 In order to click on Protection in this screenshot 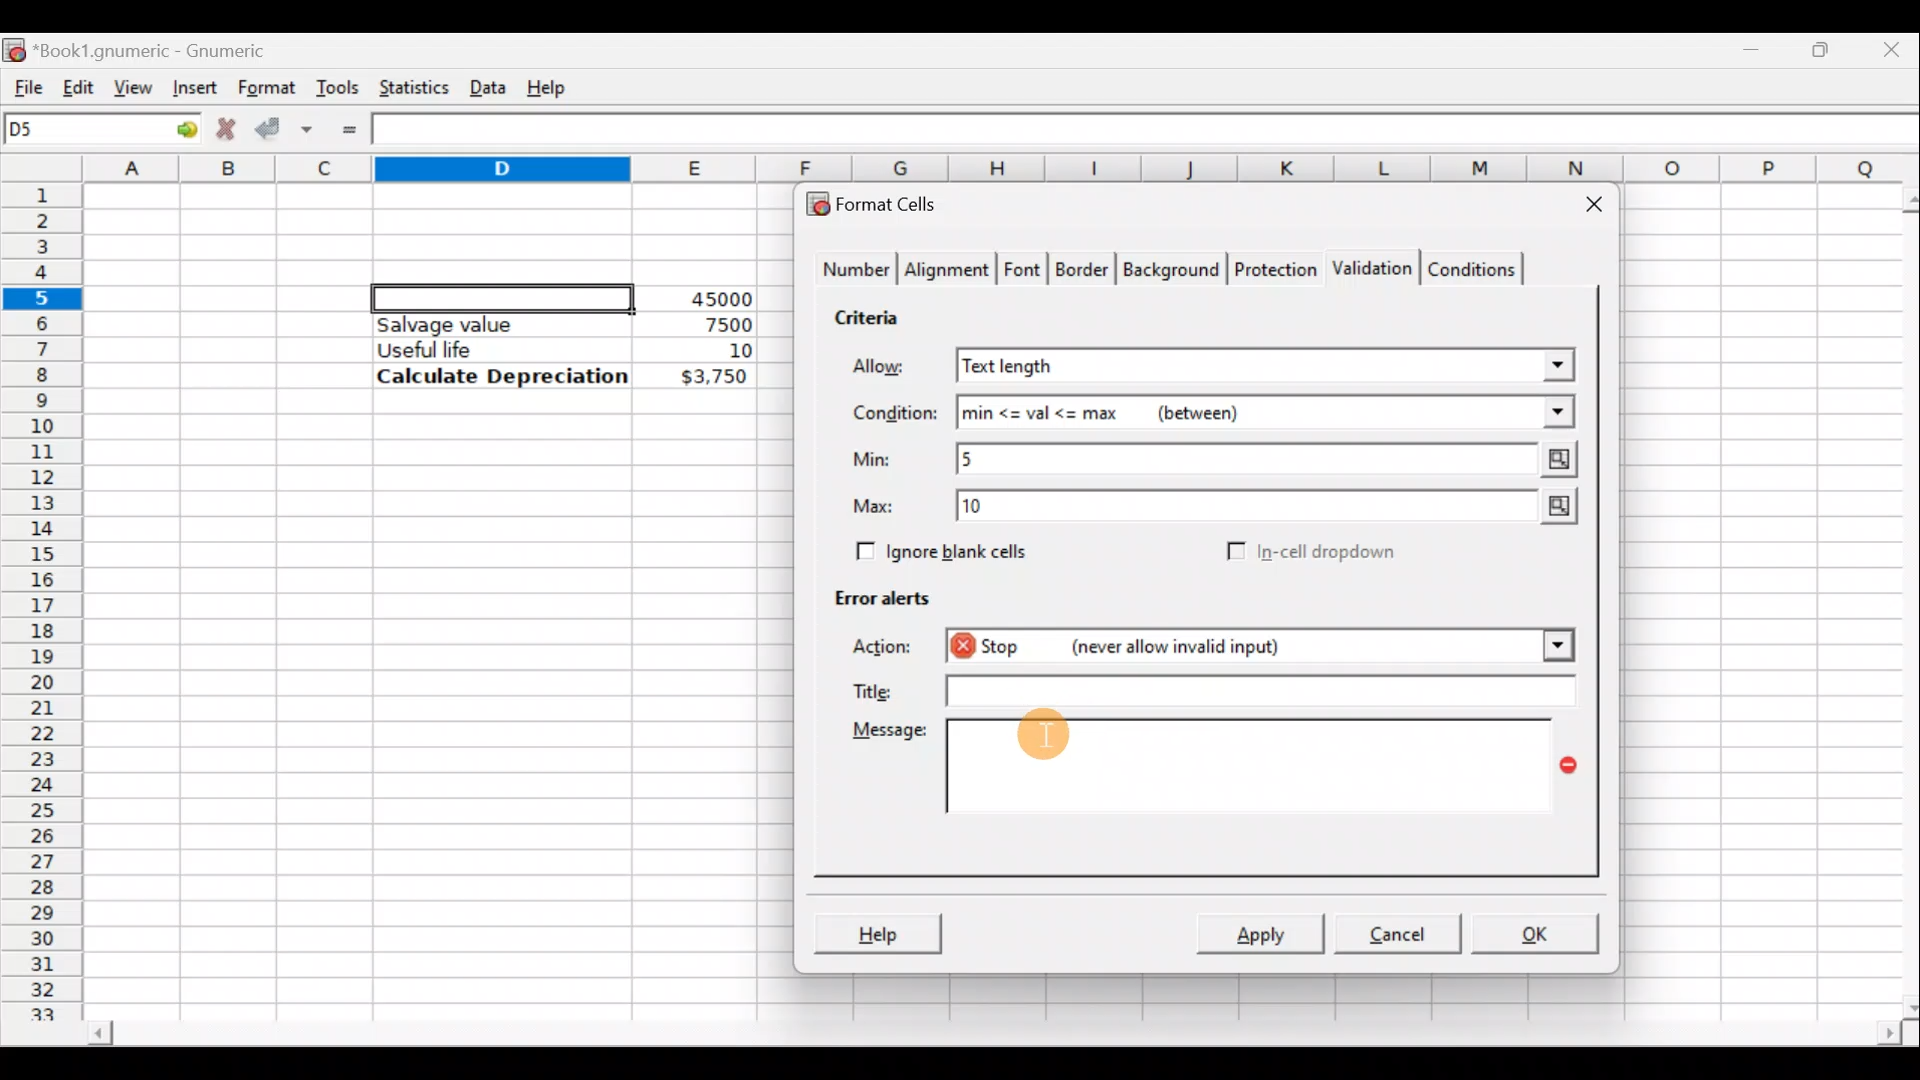, I will do `click(1270, 267)`.